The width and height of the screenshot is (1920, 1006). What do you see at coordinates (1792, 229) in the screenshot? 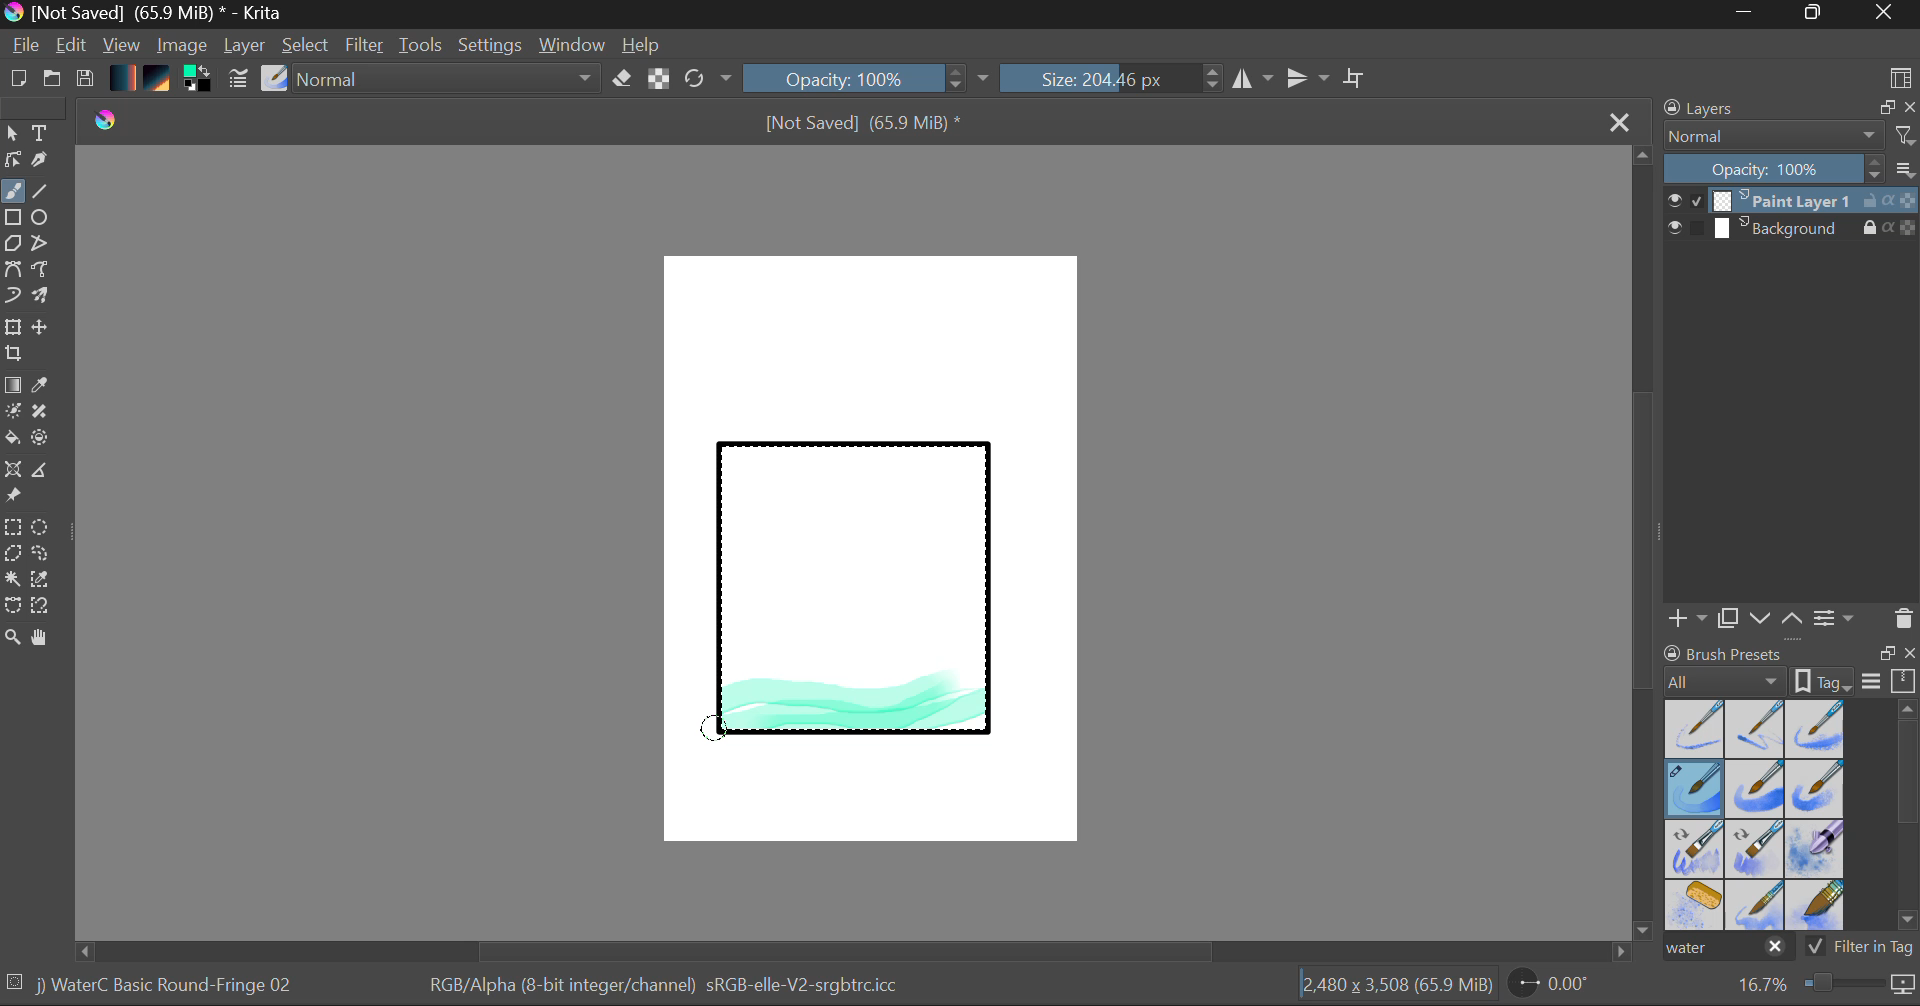
I see `Background Layer` at bounding box center [1792, 229].